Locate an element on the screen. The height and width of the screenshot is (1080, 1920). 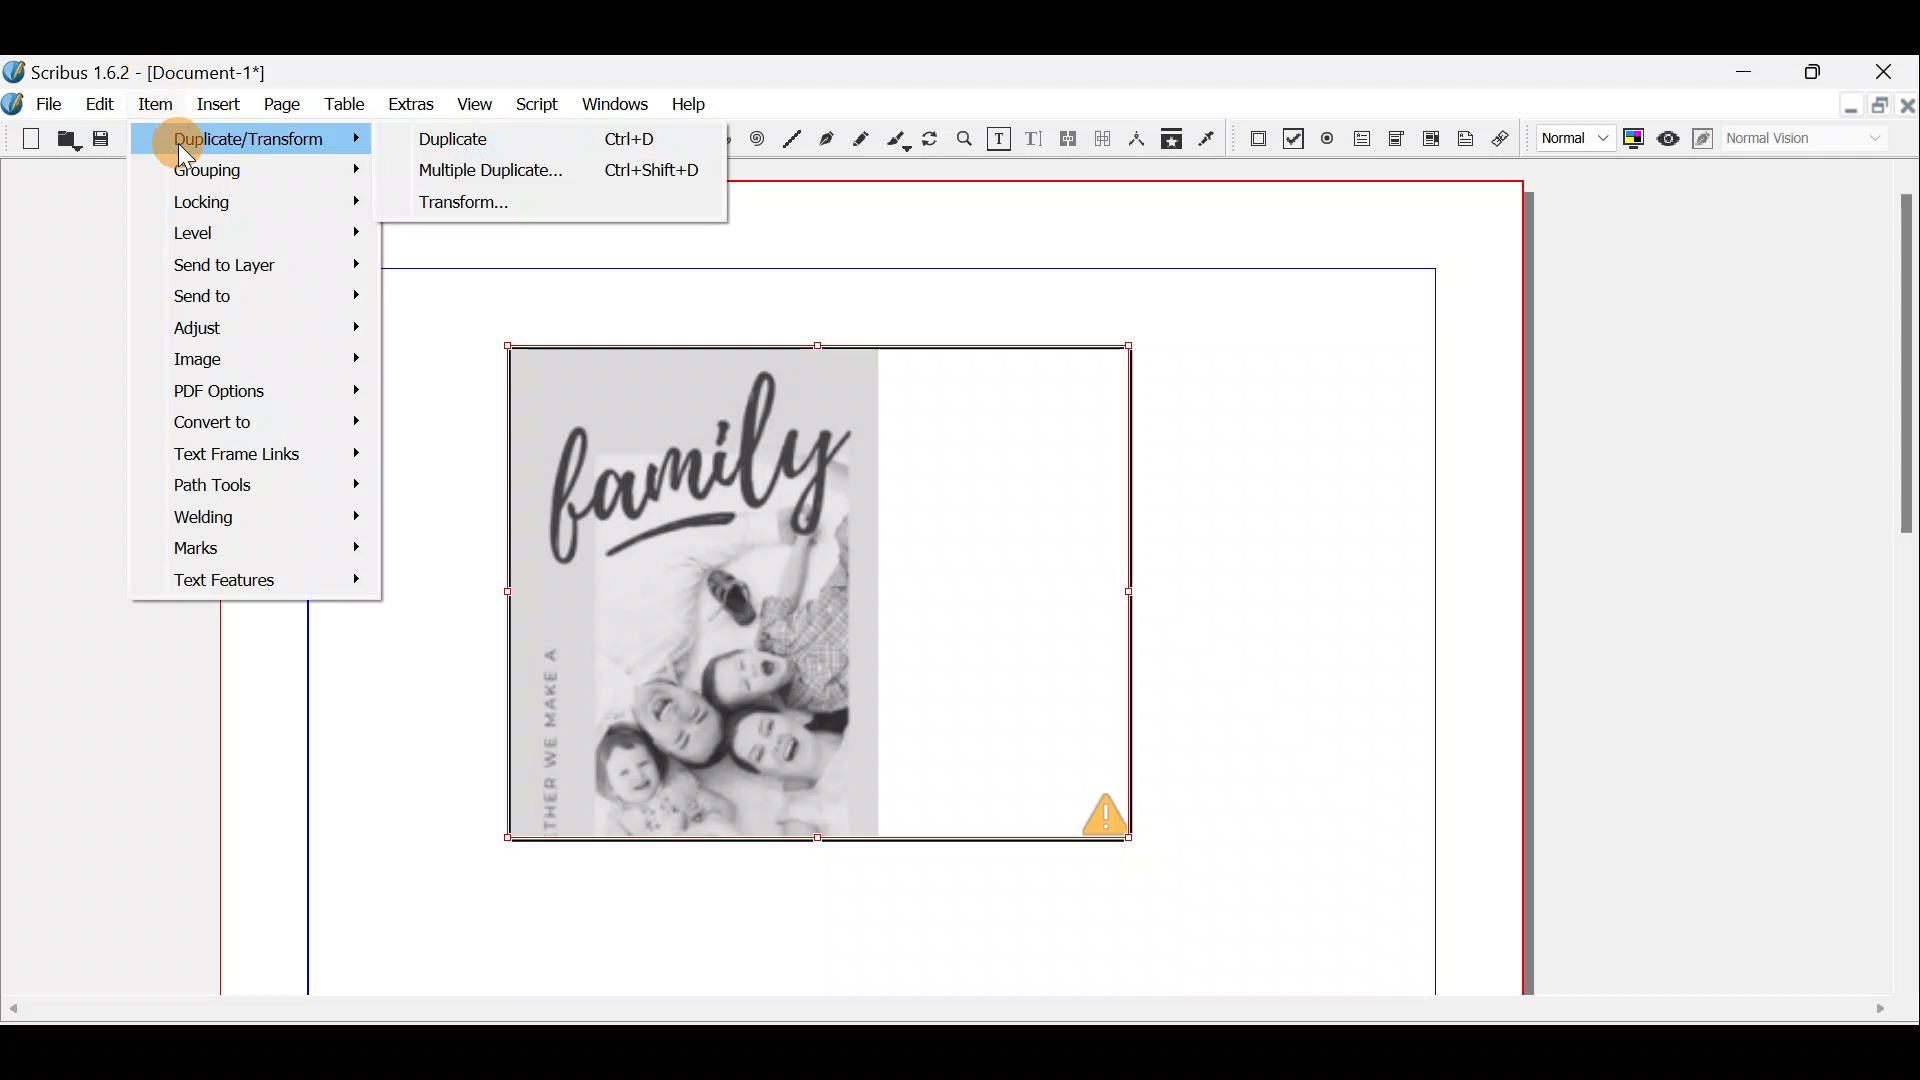
Duplicate/Transform is located at coordinates (292, 140).